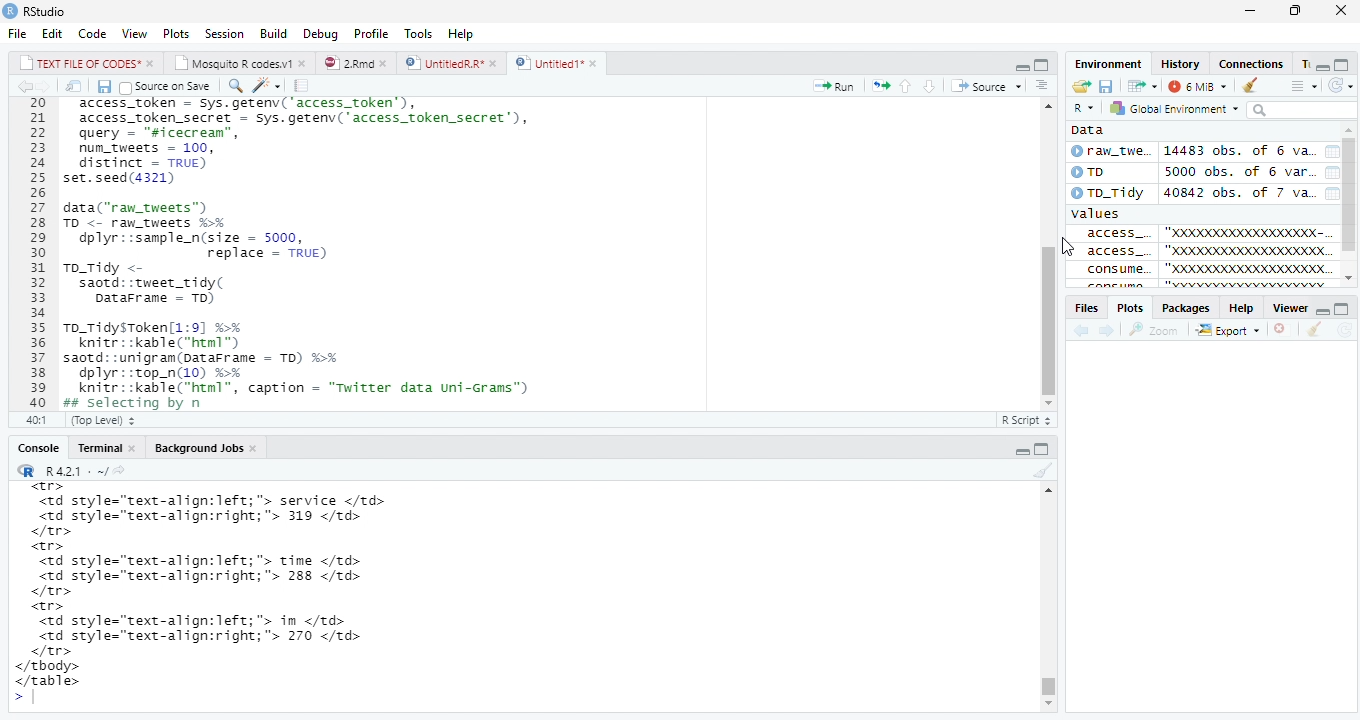  I want to click on refresh, so click(1344, 85).